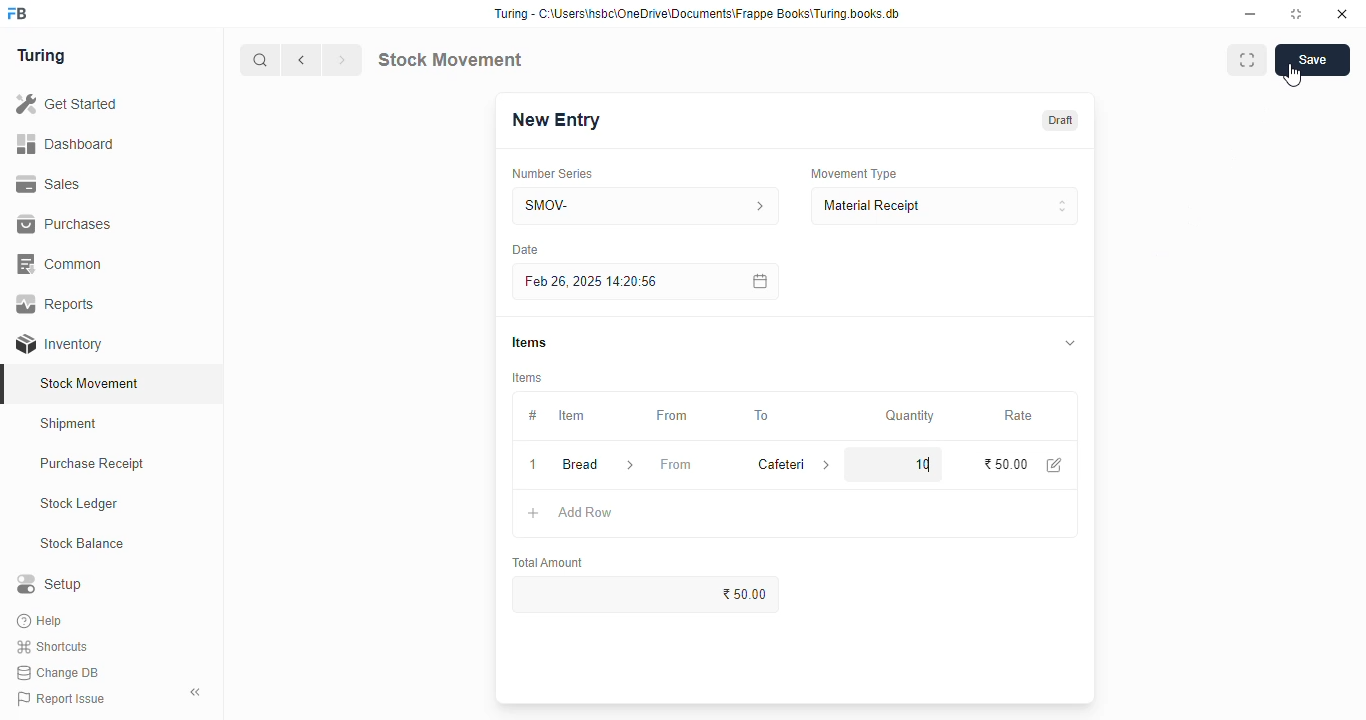 Image resolution: width=1366 pixels, height=720 pixels. I want to click on rate, so click(1019, 416).